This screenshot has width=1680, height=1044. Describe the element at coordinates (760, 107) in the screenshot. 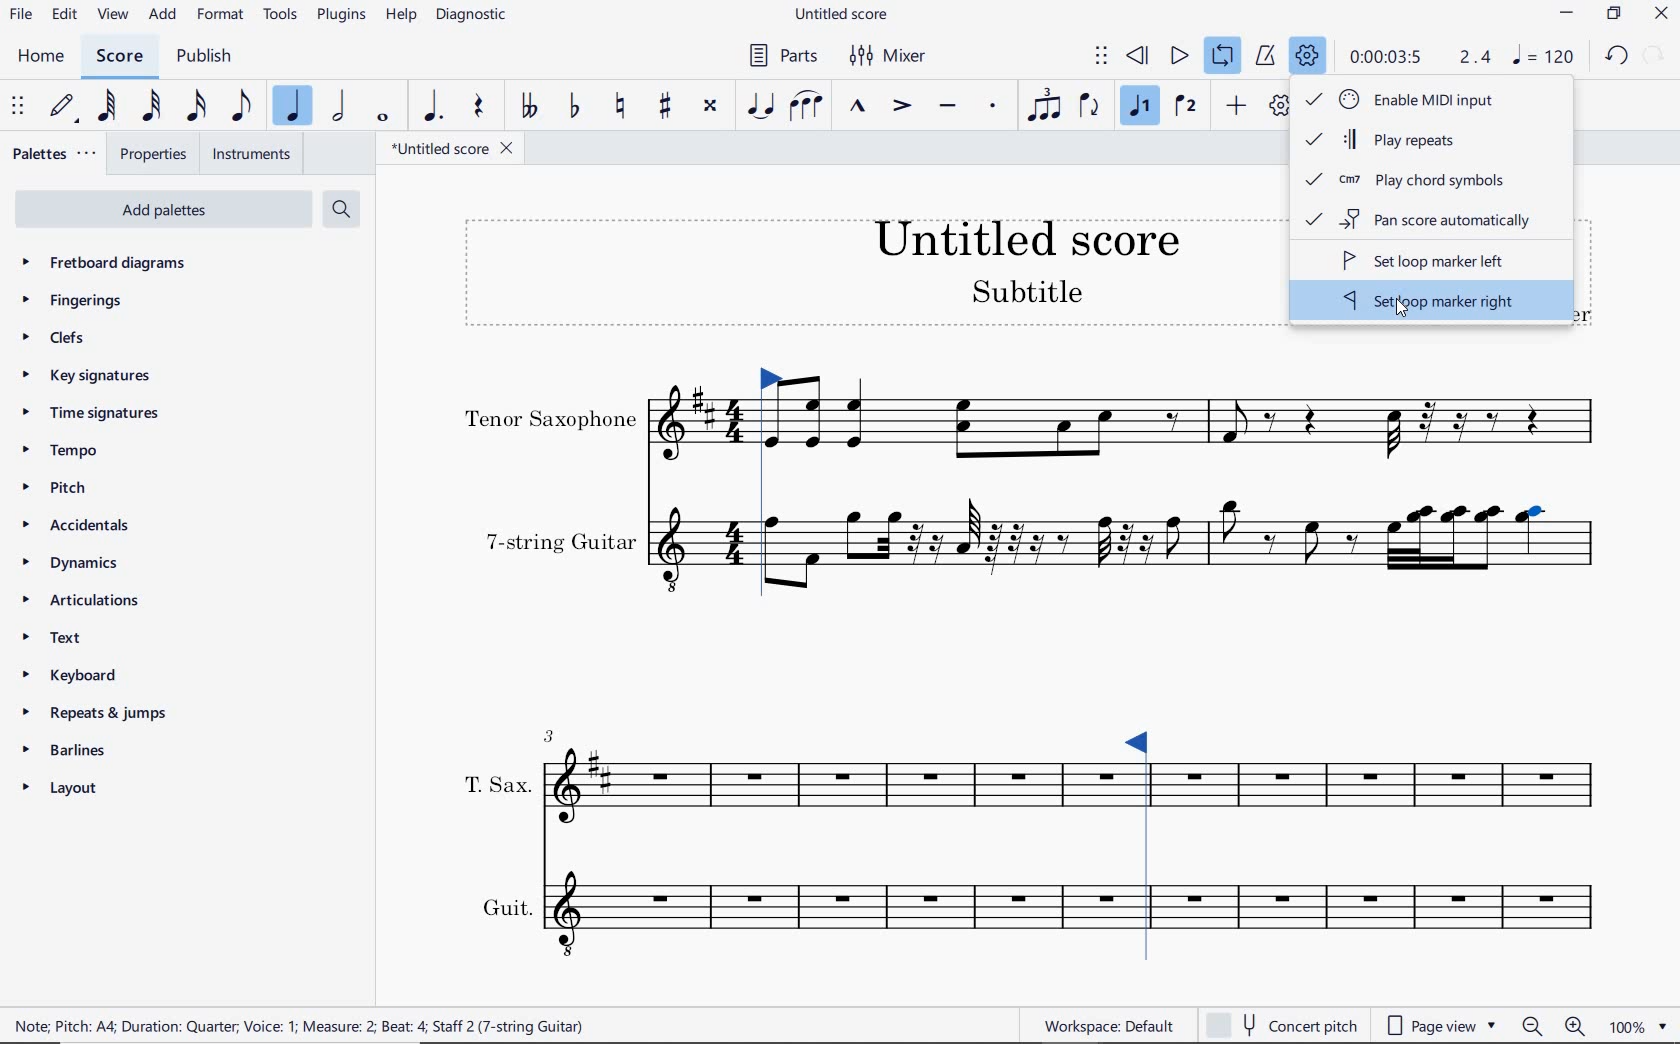

I see `TIE` at that location.